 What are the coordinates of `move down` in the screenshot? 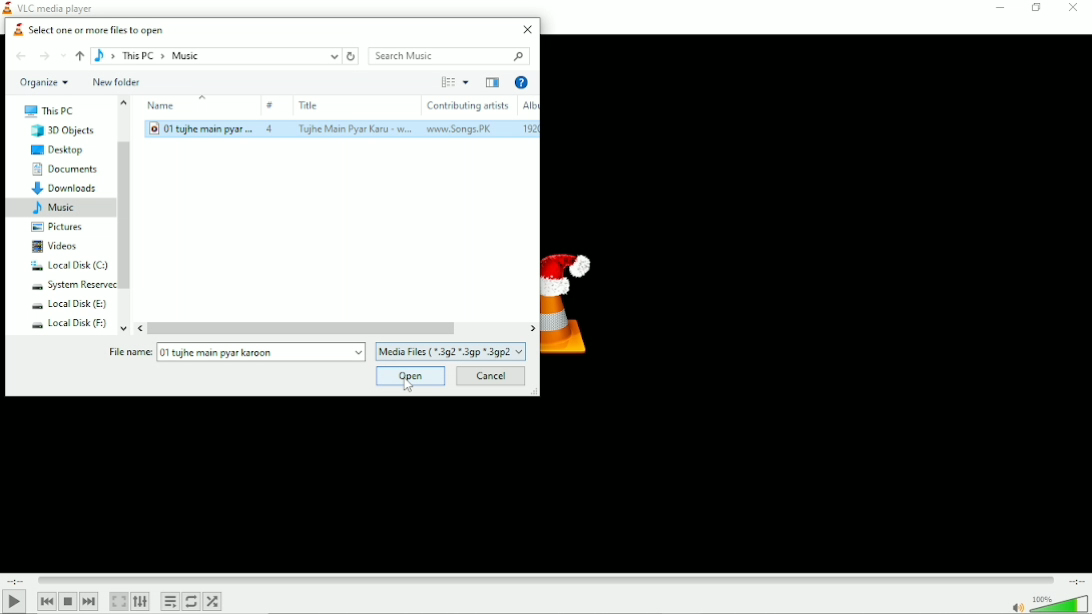 It's located at (123, 327).